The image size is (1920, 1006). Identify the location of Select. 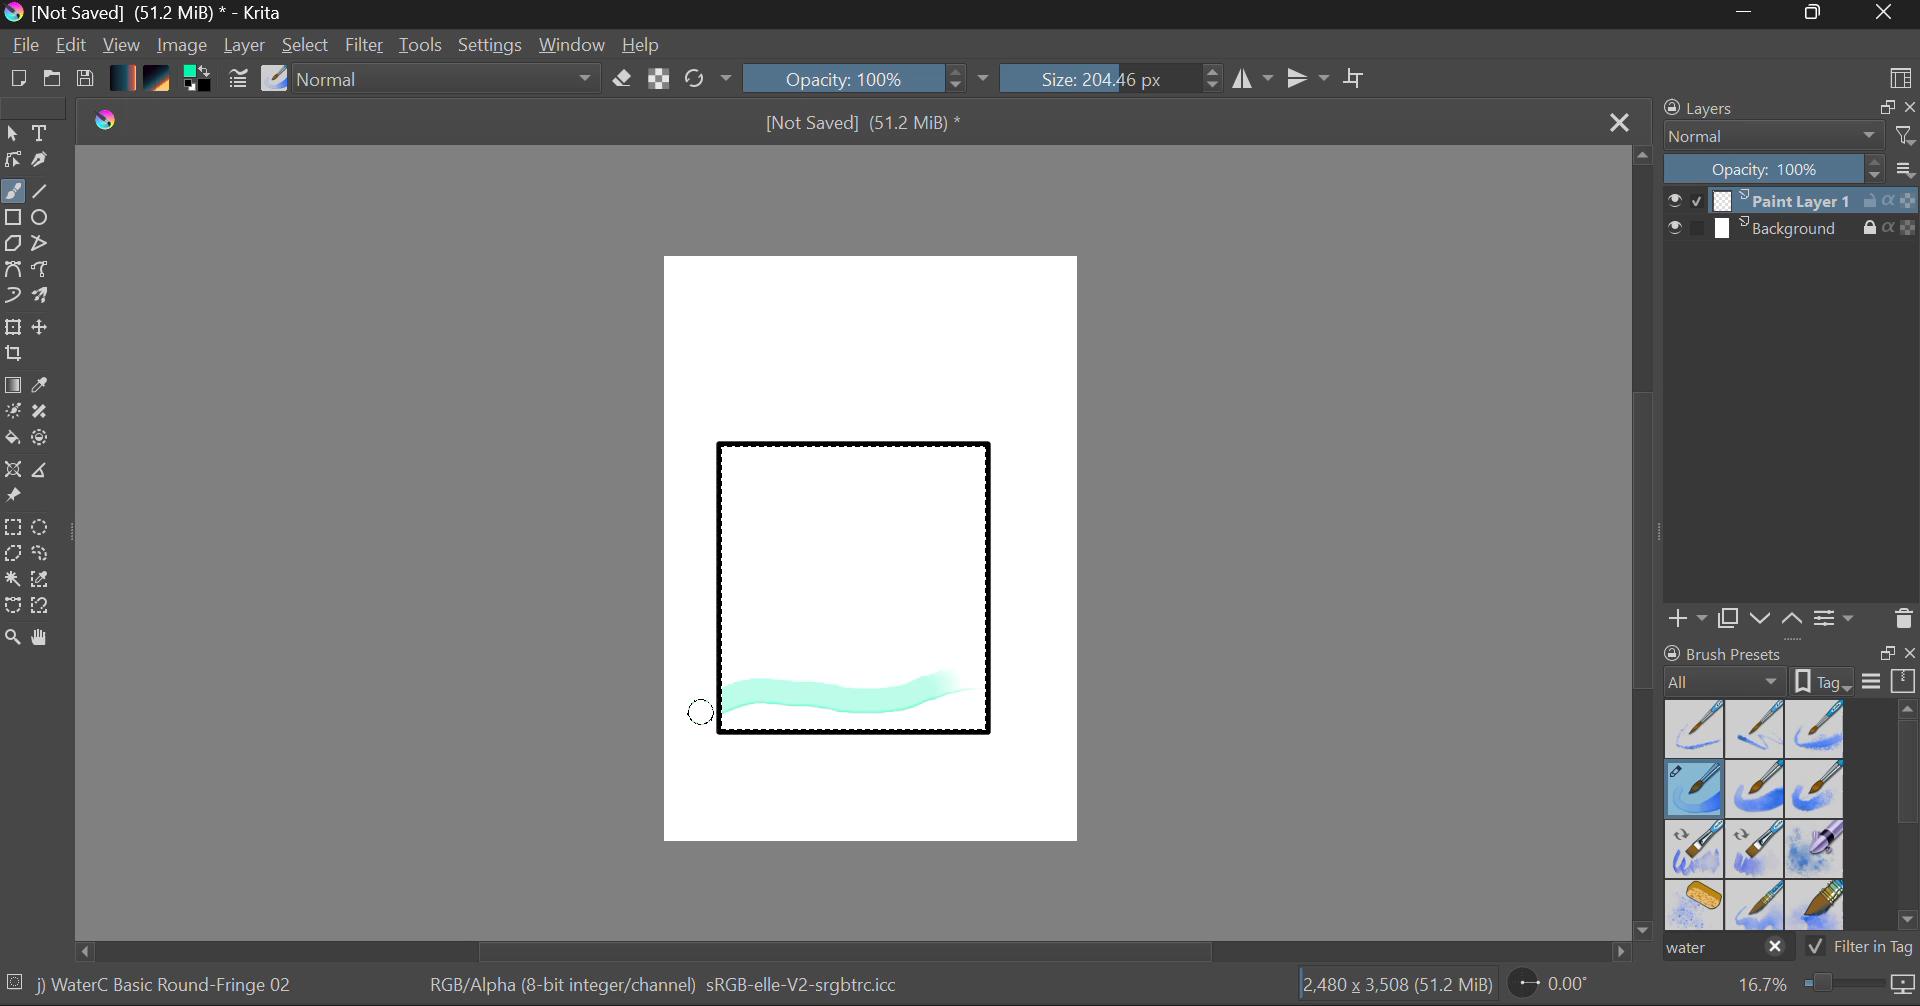
(12, 134).